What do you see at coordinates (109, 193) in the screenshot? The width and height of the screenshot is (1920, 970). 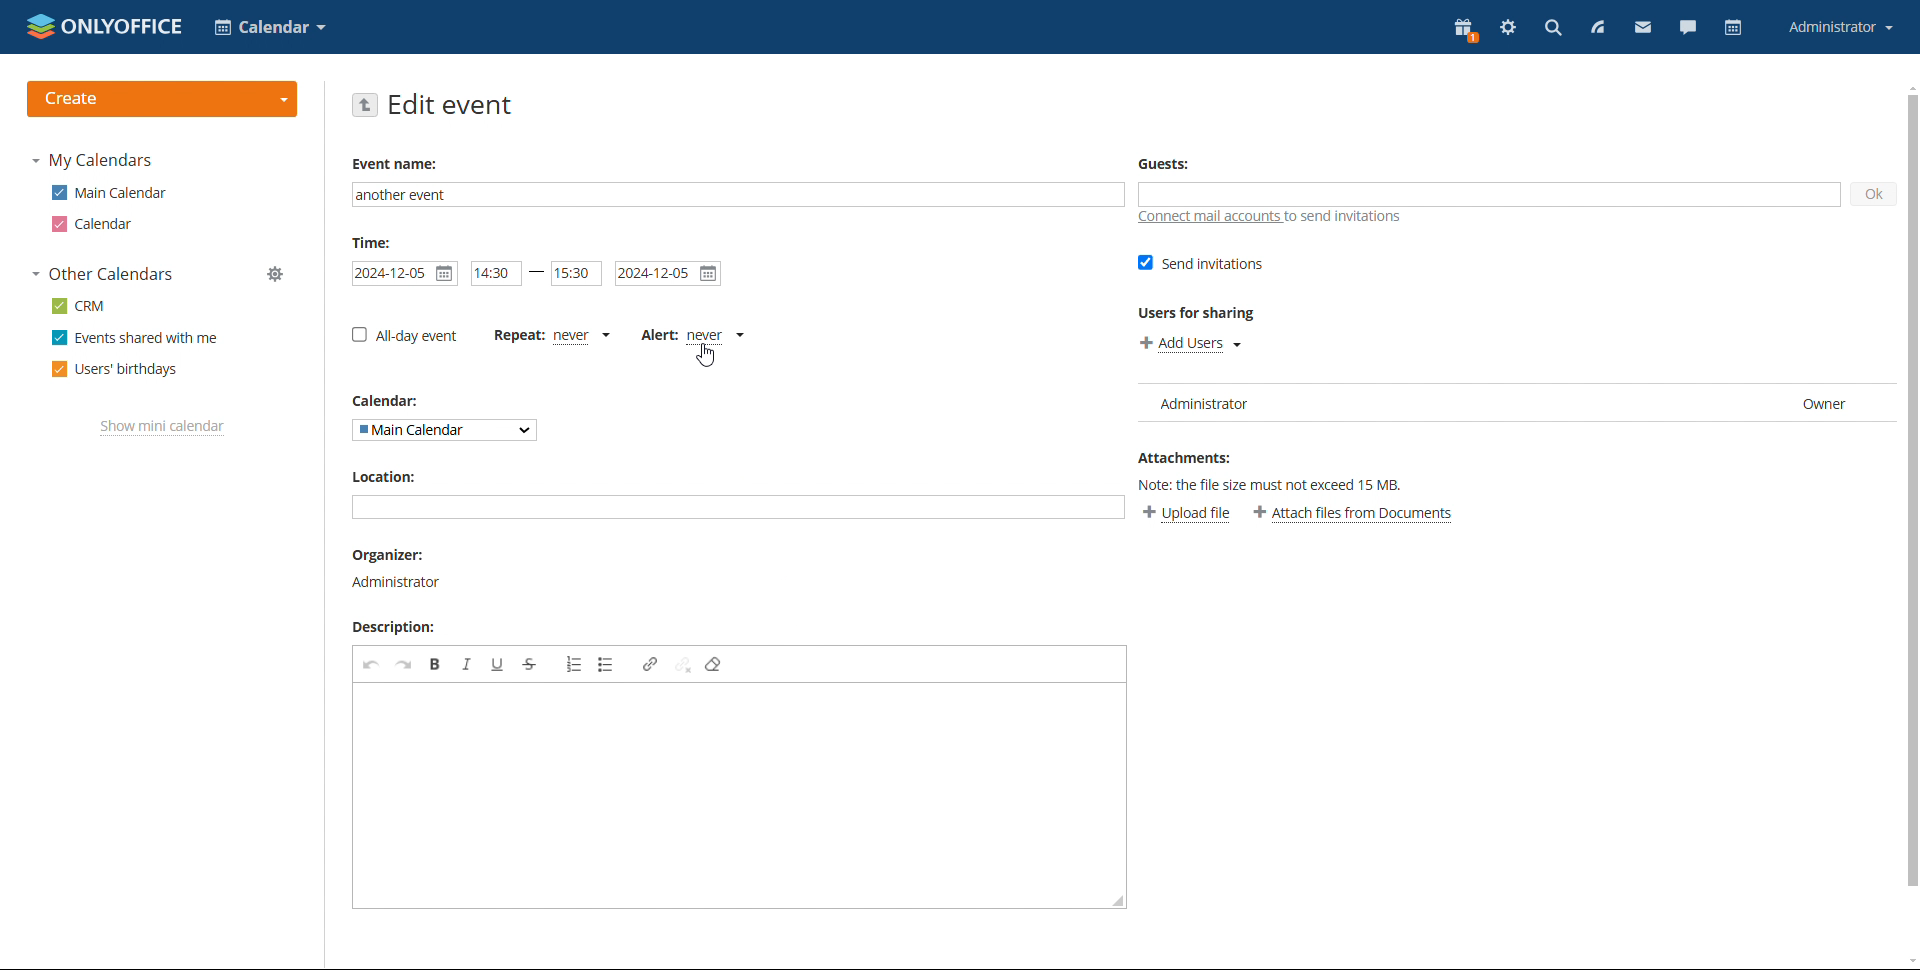 I see `main calendar` at bounding box center [109, 193].